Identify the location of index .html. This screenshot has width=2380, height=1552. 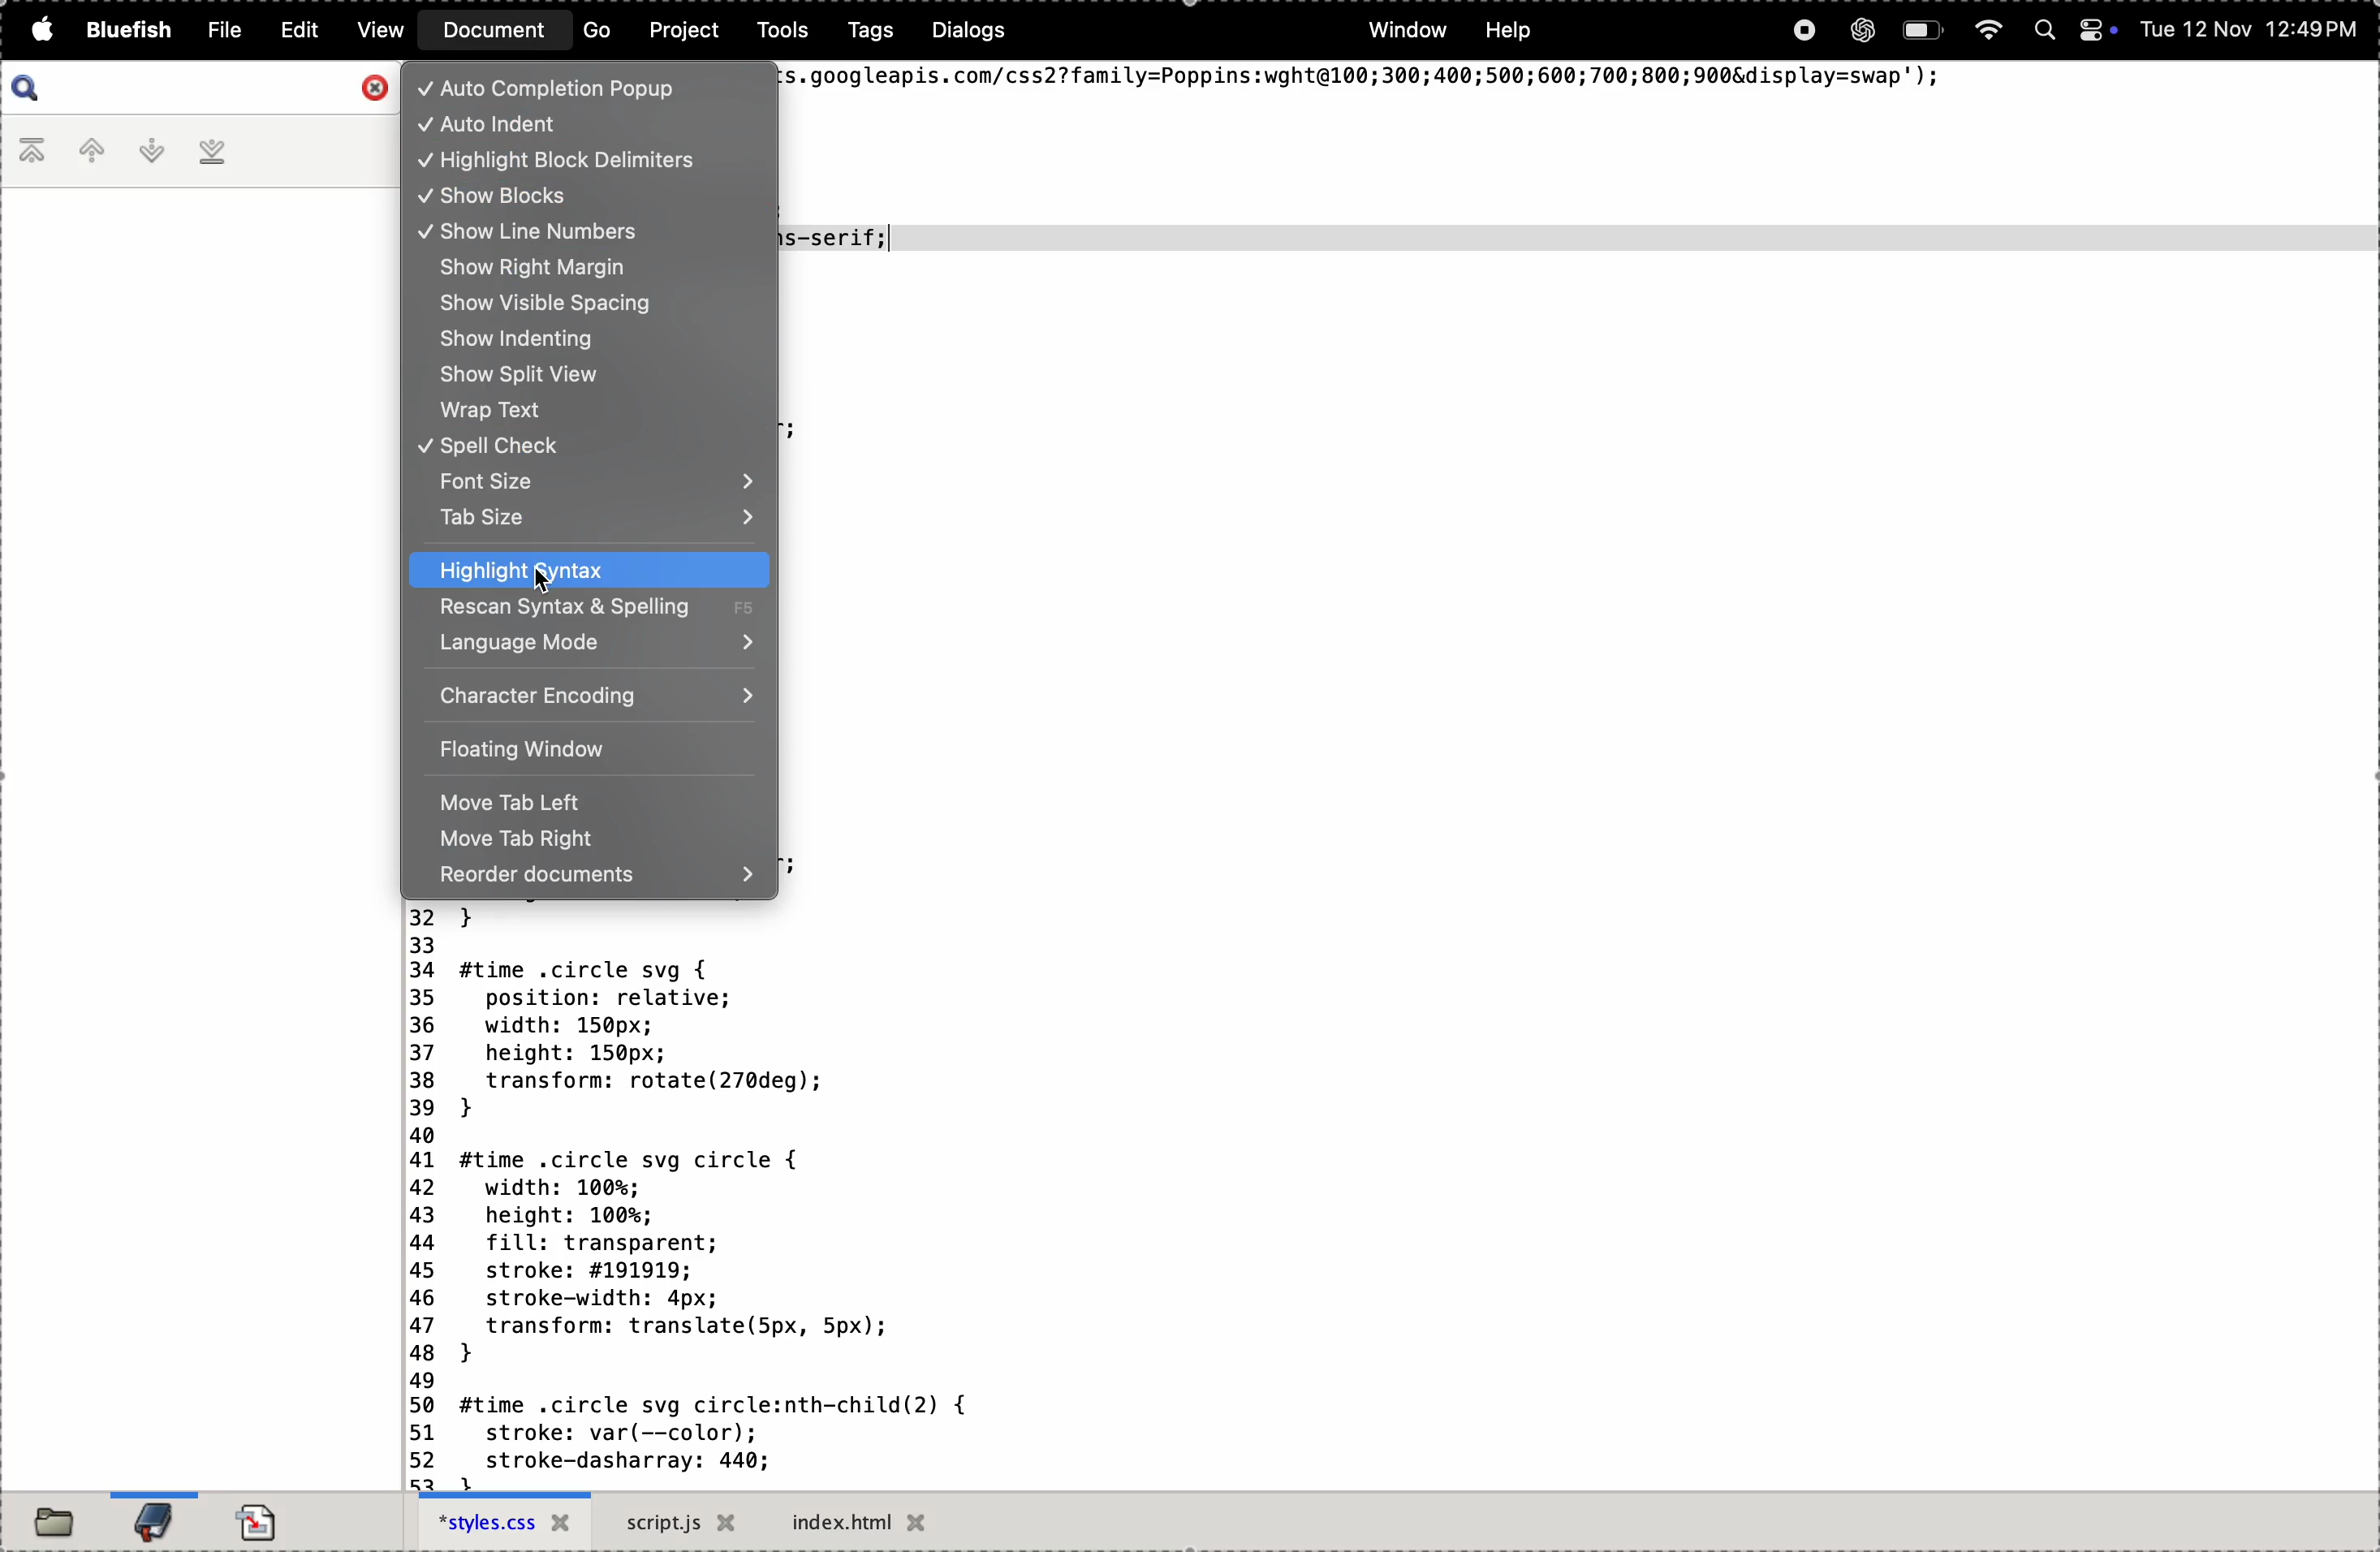
(877, 1522).